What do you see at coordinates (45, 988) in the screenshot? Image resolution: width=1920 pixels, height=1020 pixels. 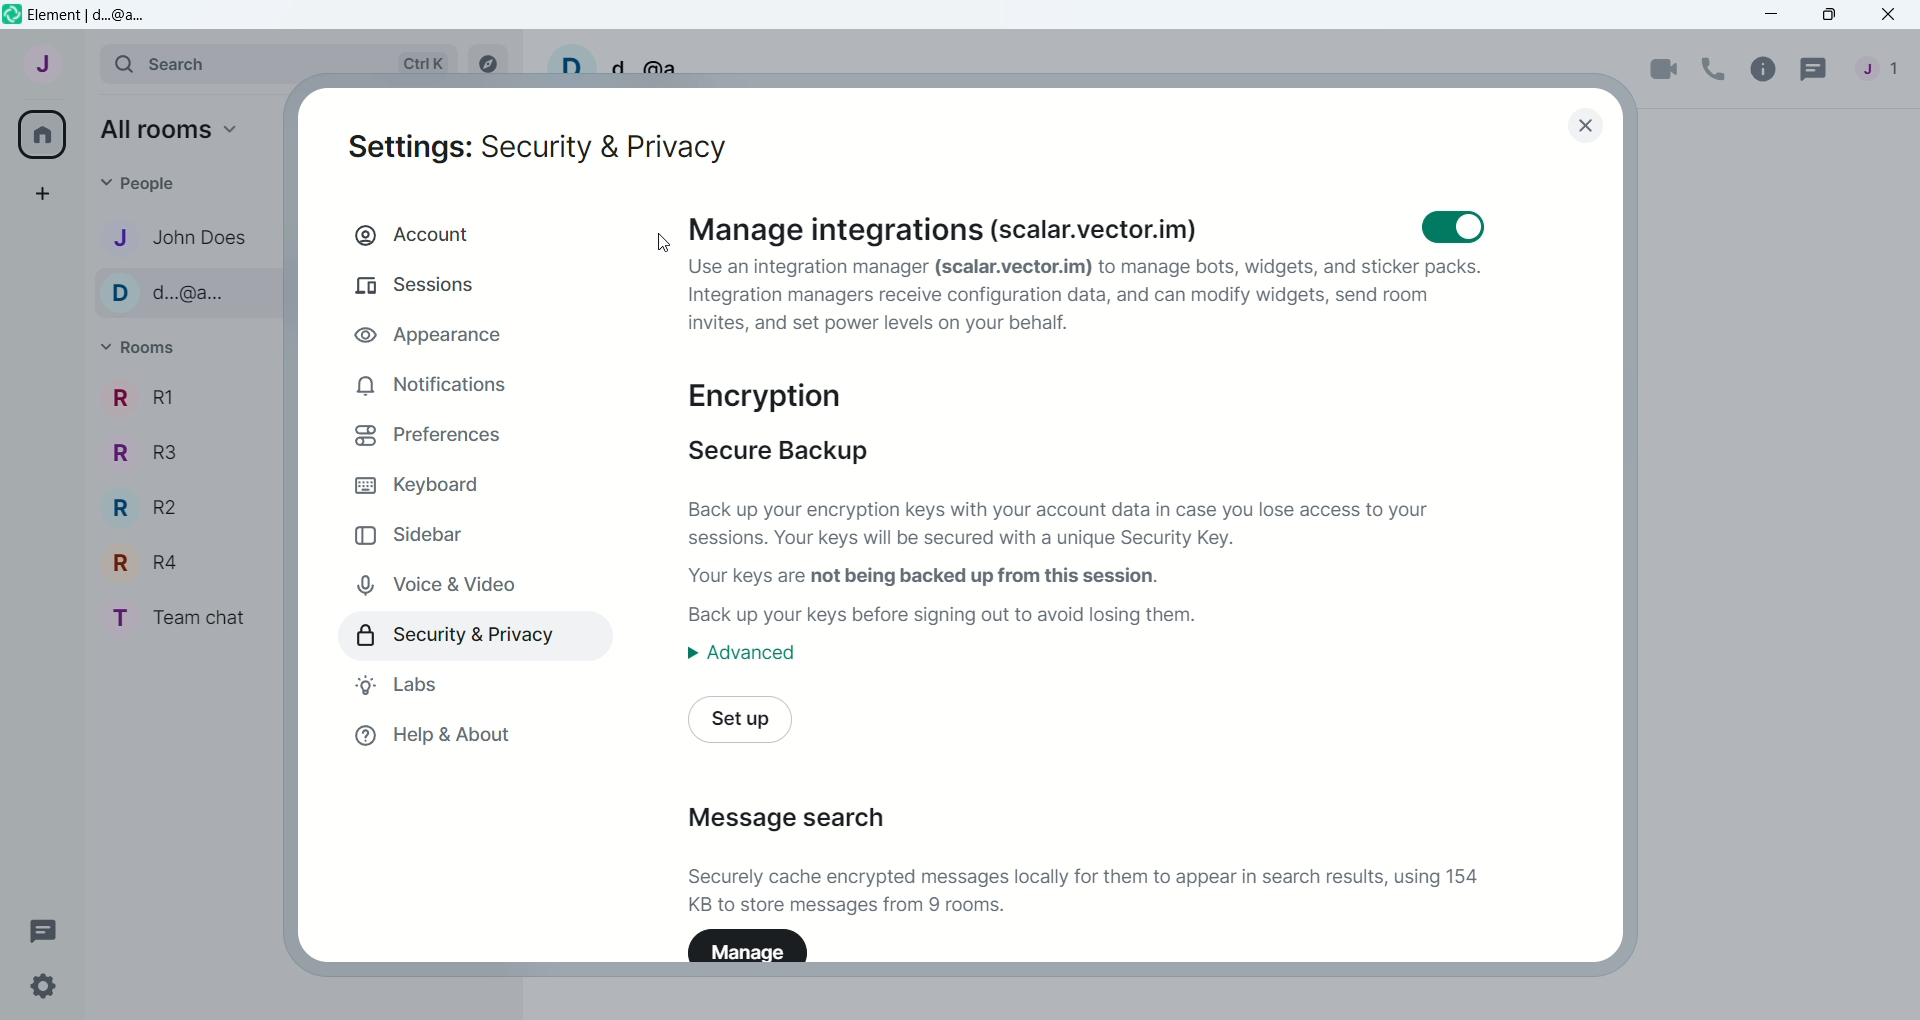 I see `settings` at bounding box center [45, 988].